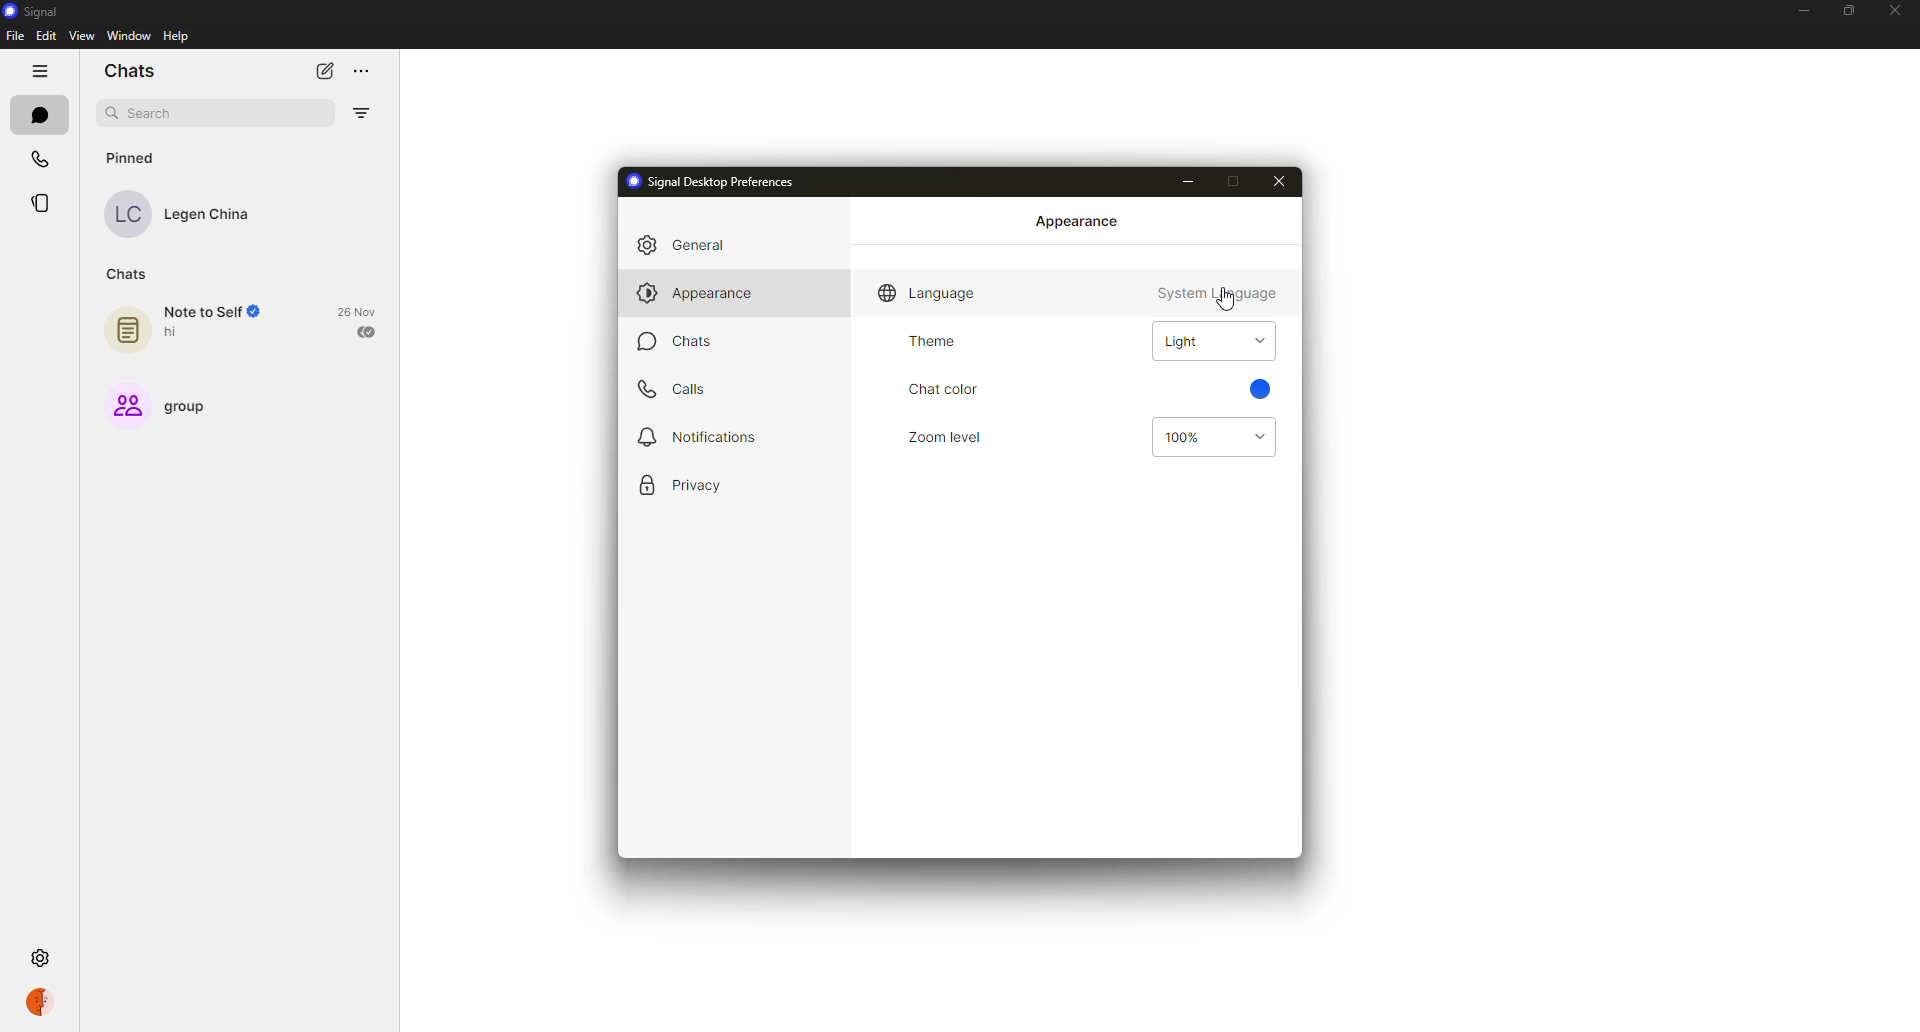  Describe the element at coordinates (42, 158) in the screenshot. I see `calls` at that location.